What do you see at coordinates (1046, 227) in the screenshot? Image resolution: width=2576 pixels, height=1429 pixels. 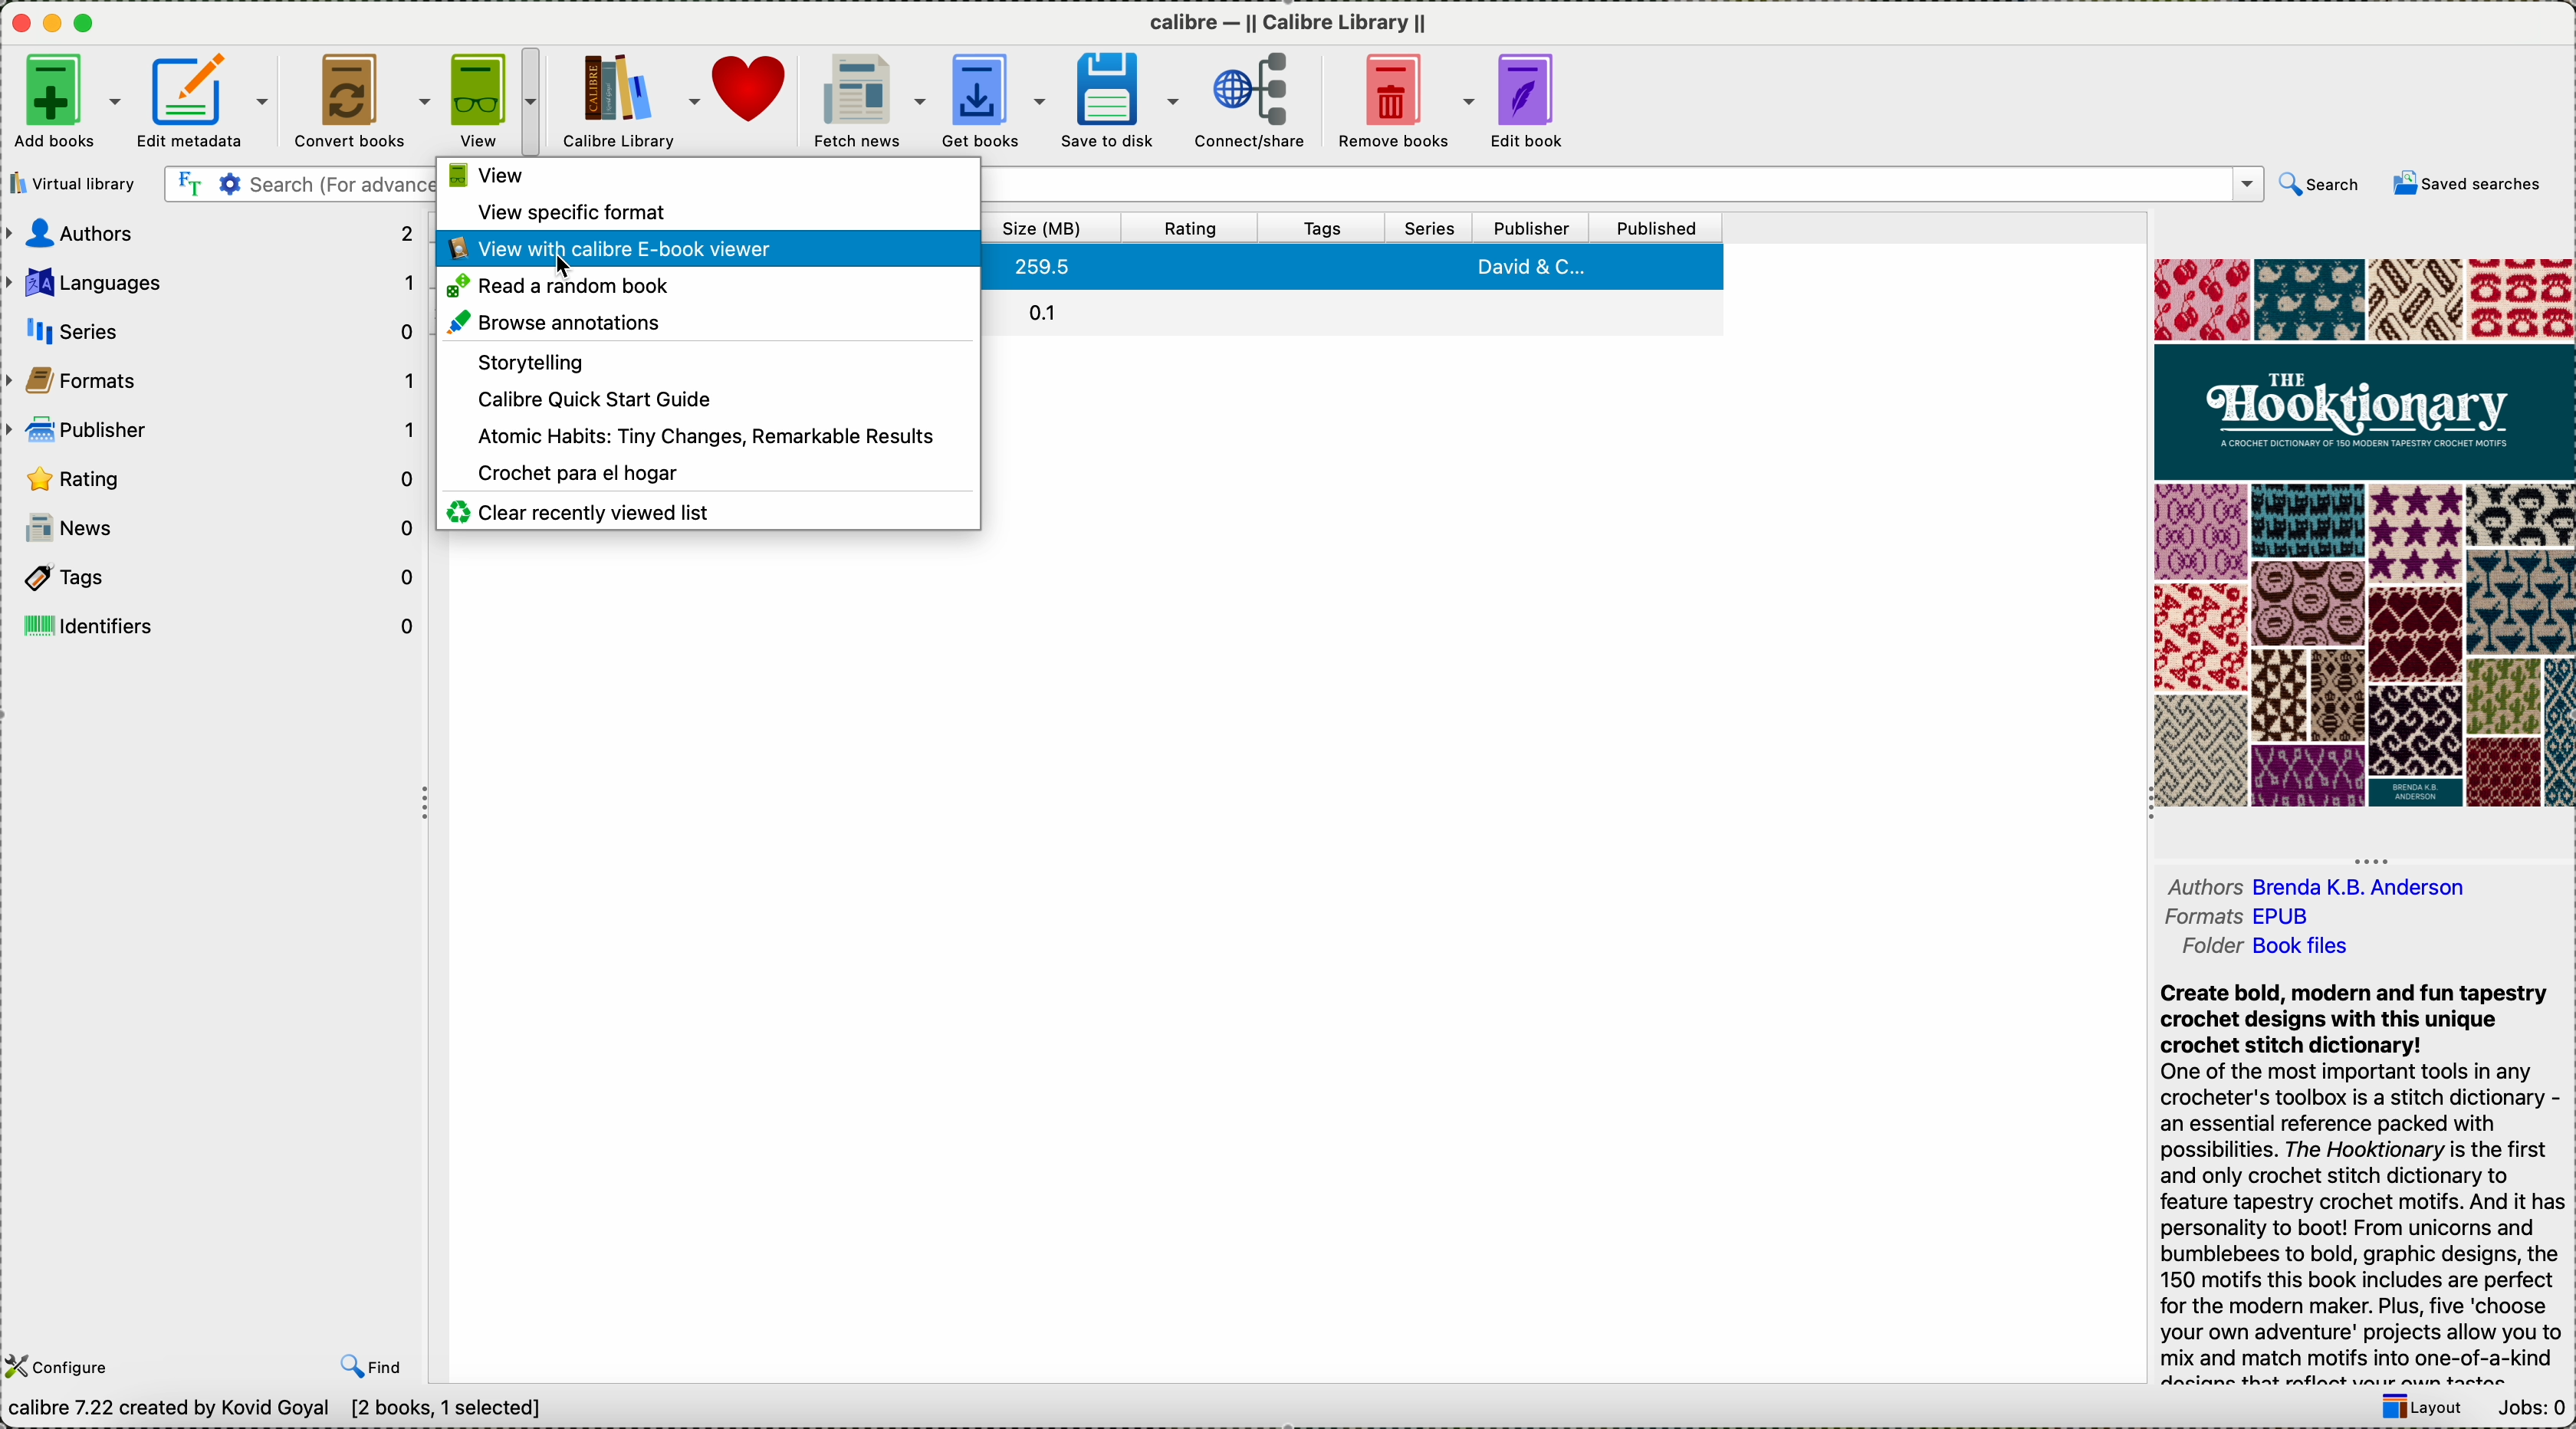 I see `size` at bounding box center [1046, 227].